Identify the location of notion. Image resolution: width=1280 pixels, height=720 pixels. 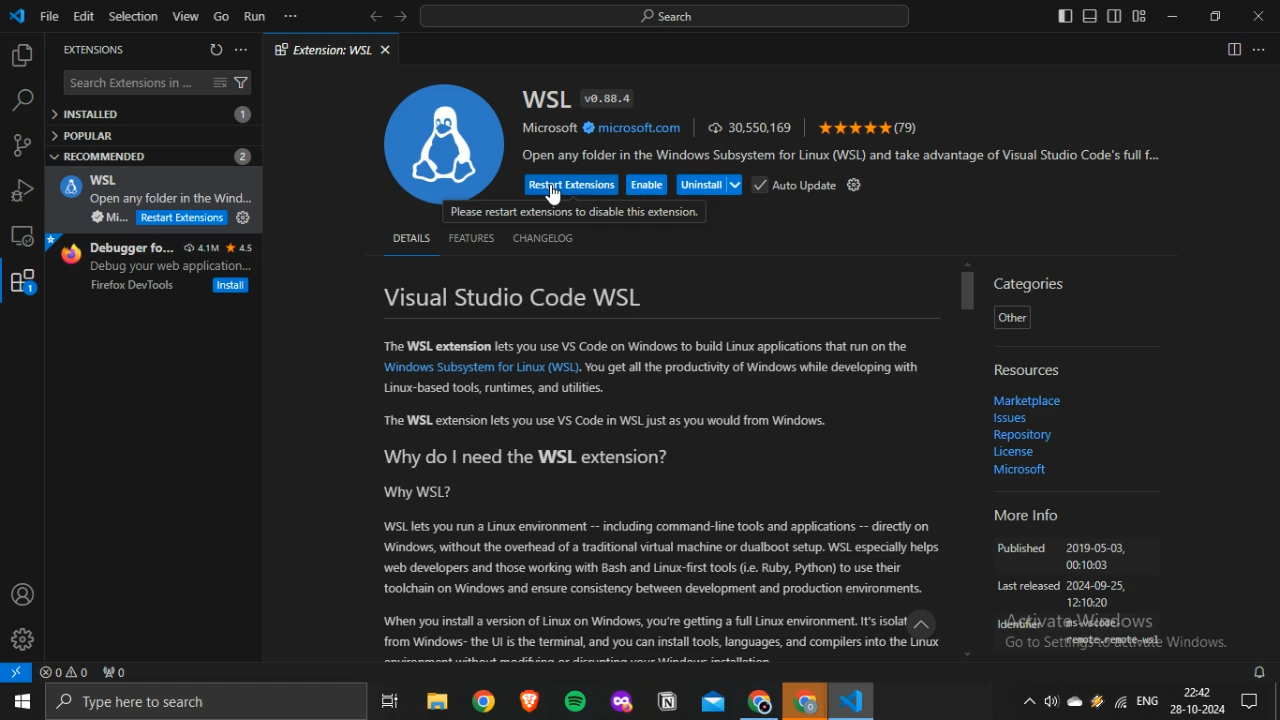
(668, 700).